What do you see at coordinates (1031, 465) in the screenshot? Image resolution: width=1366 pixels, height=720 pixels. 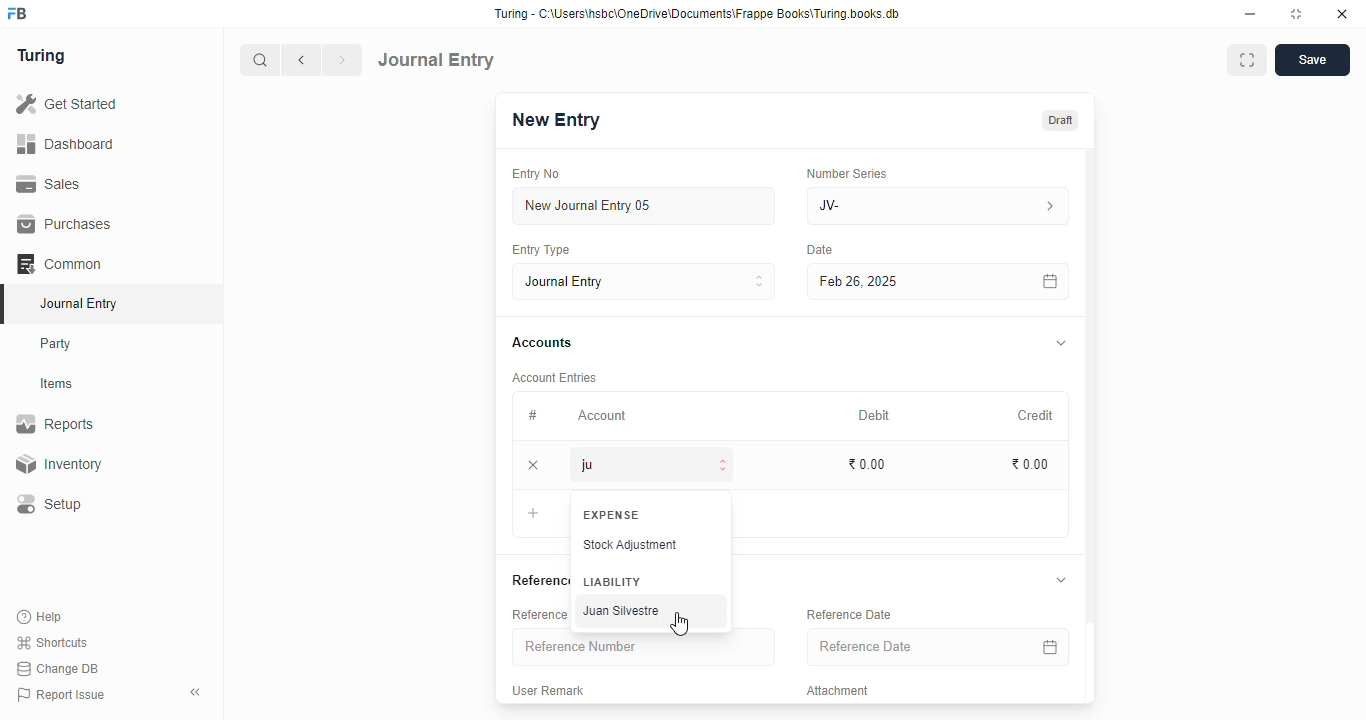 I see `₹0.00` at bounding box center [1031, 465].